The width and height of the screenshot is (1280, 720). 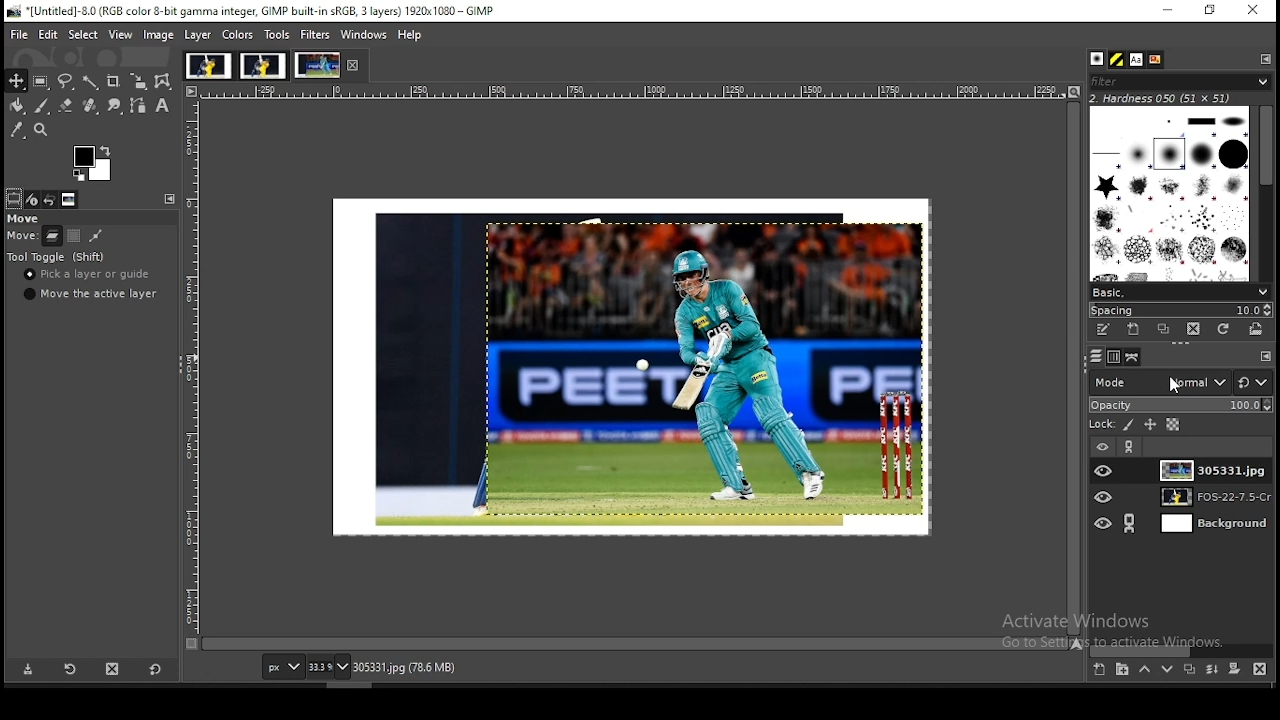 I want to click on 2. hardness, so click(x=1175, y=98).